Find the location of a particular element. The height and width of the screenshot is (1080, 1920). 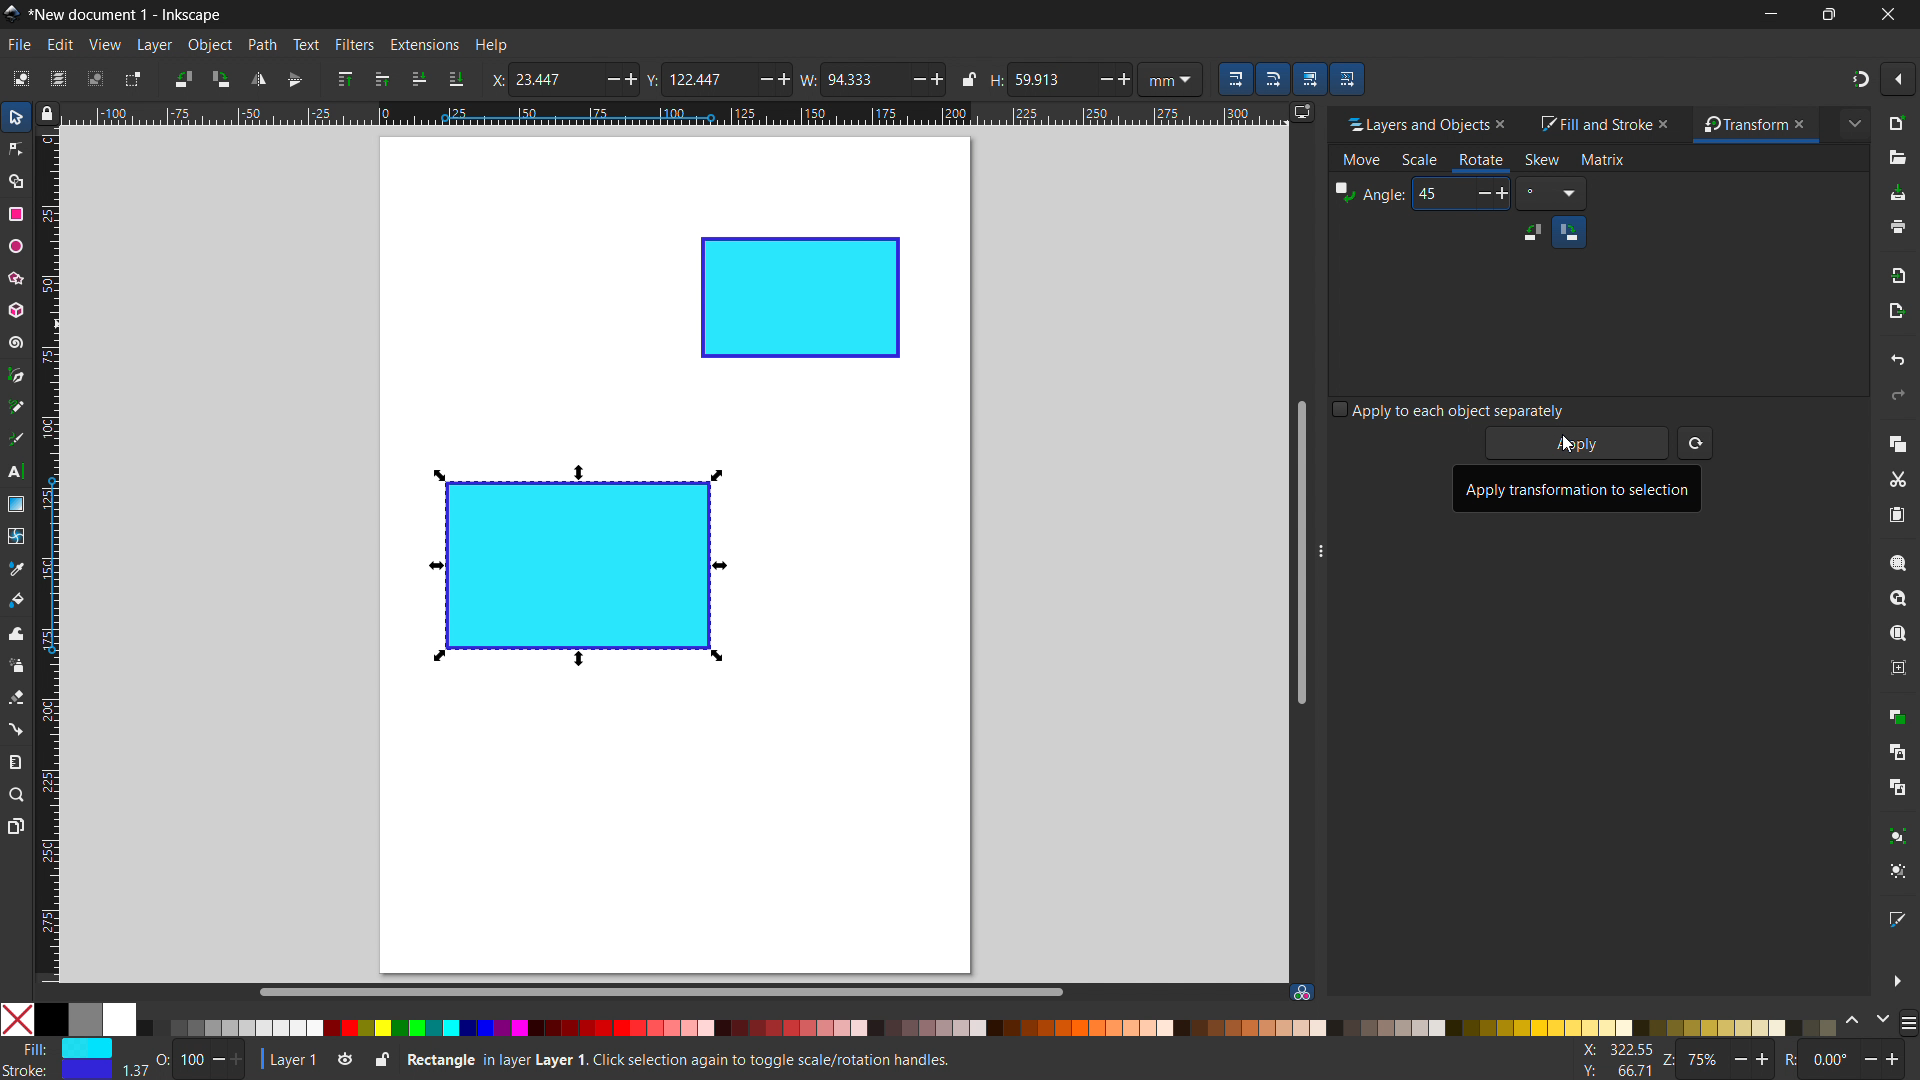

color palletes is located at coordinates (986, 1027).